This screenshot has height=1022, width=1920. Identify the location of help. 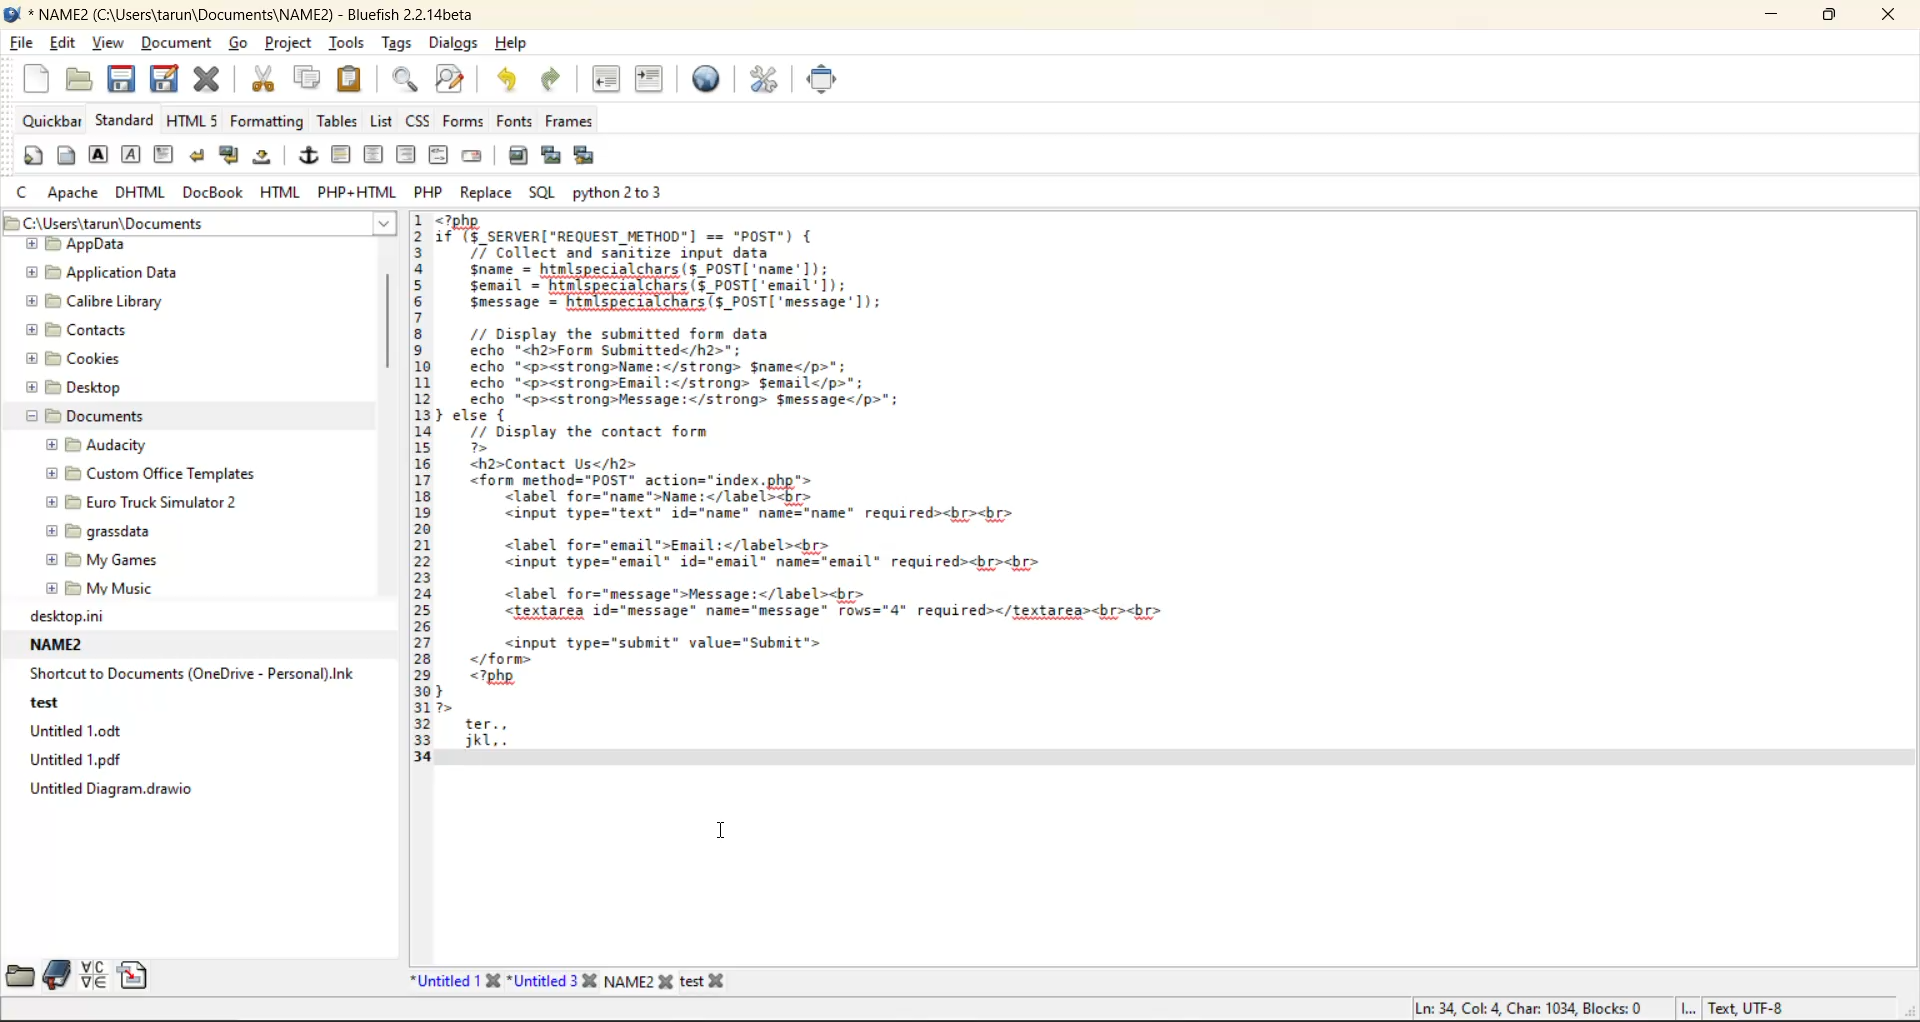
(508, 45).